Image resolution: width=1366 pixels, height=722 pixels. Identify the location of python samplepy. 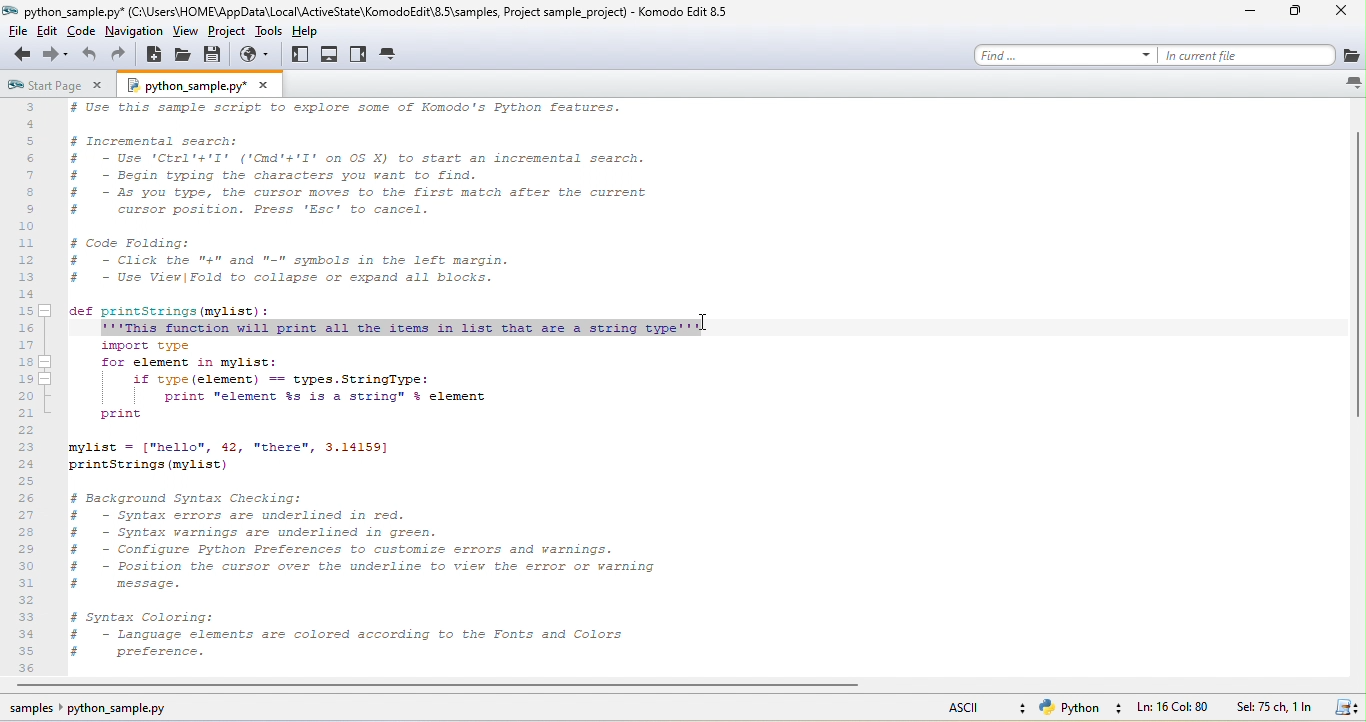
(182, 87).